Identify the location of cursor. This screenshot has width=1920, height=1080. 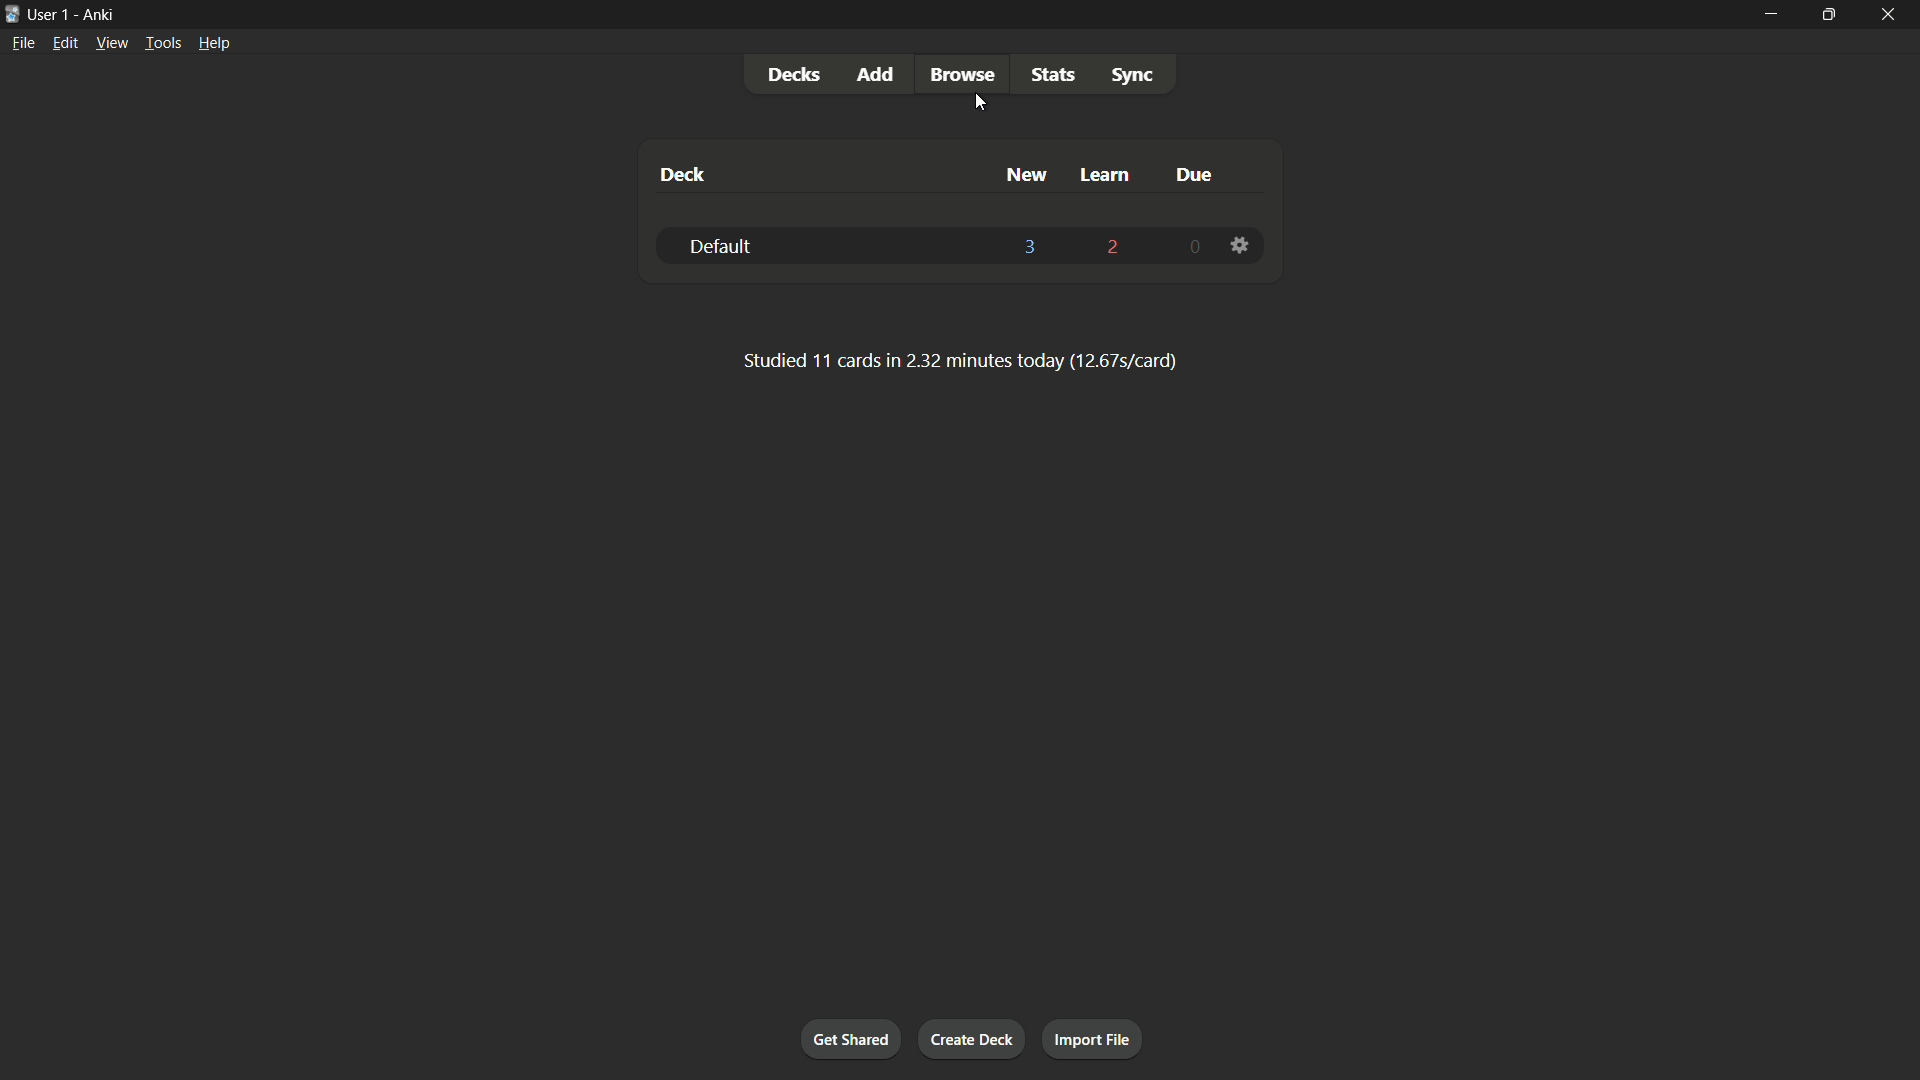
(979, 105).